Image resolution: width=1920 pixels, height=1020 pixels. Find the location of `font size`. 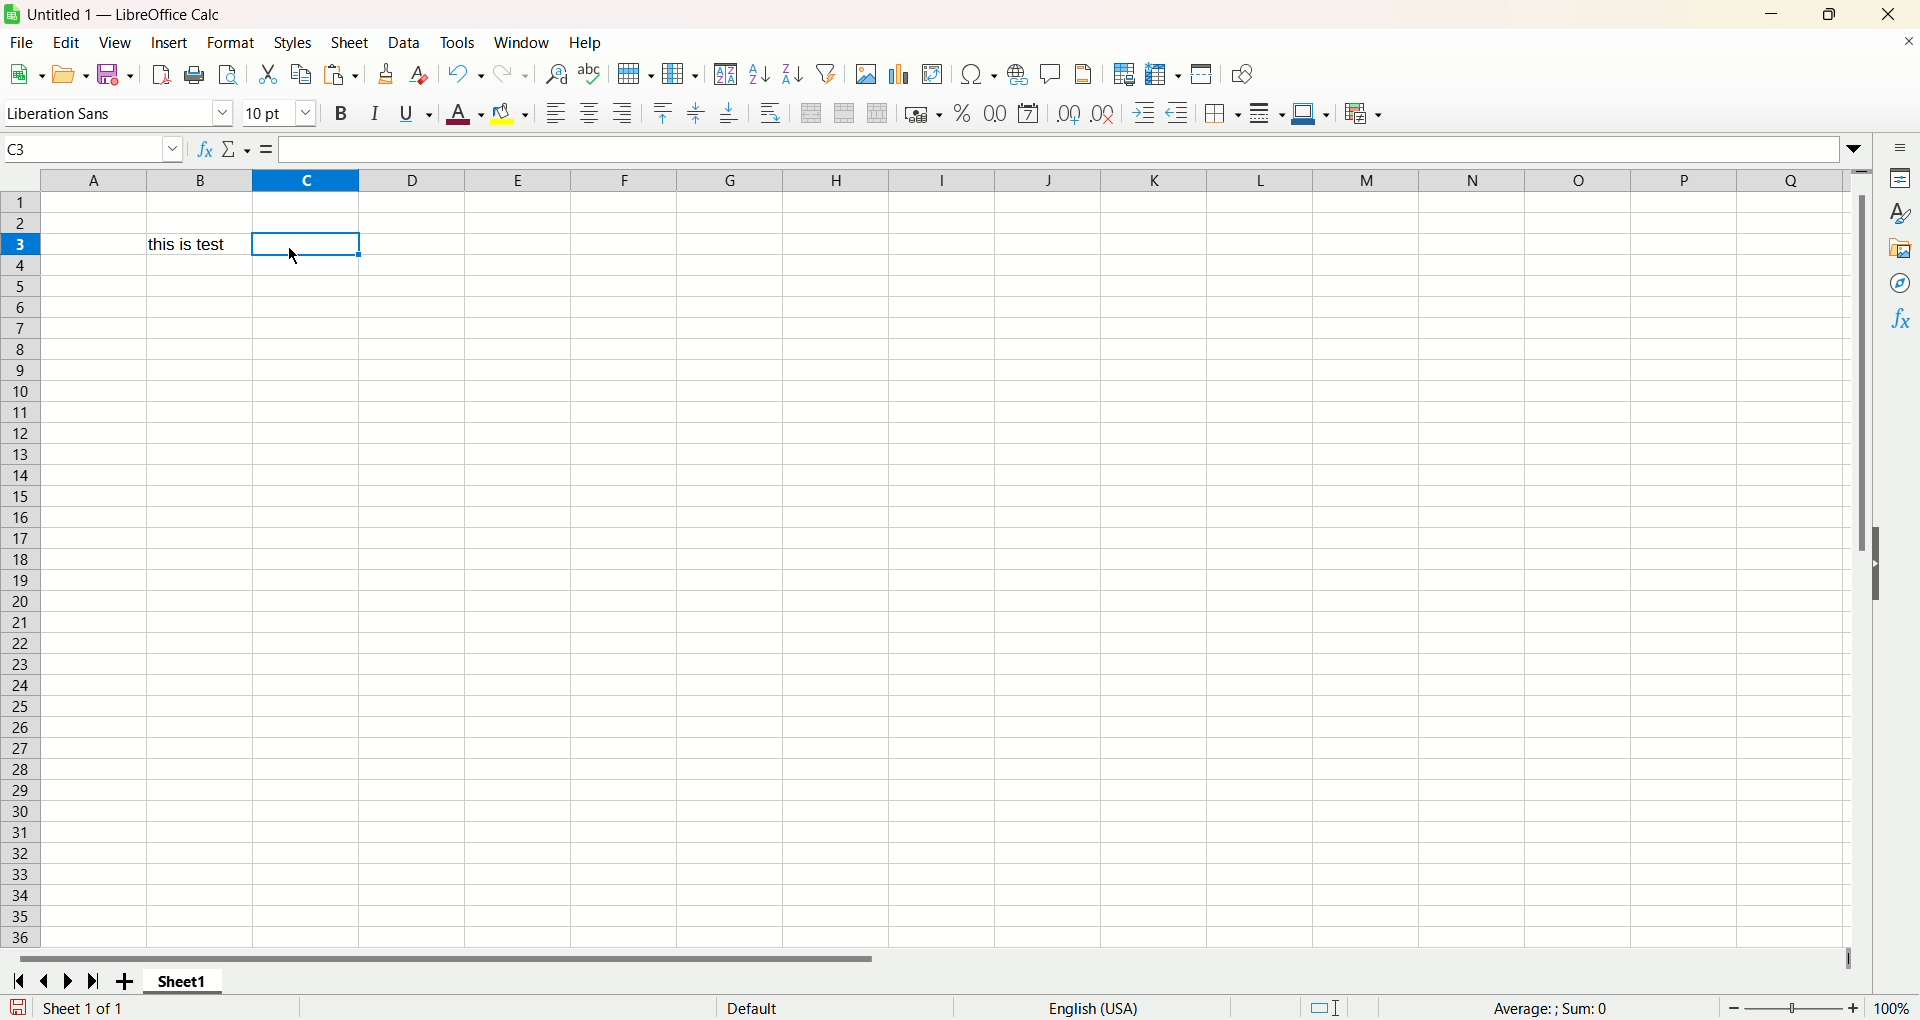

font size is located at coordinates (280, 113).